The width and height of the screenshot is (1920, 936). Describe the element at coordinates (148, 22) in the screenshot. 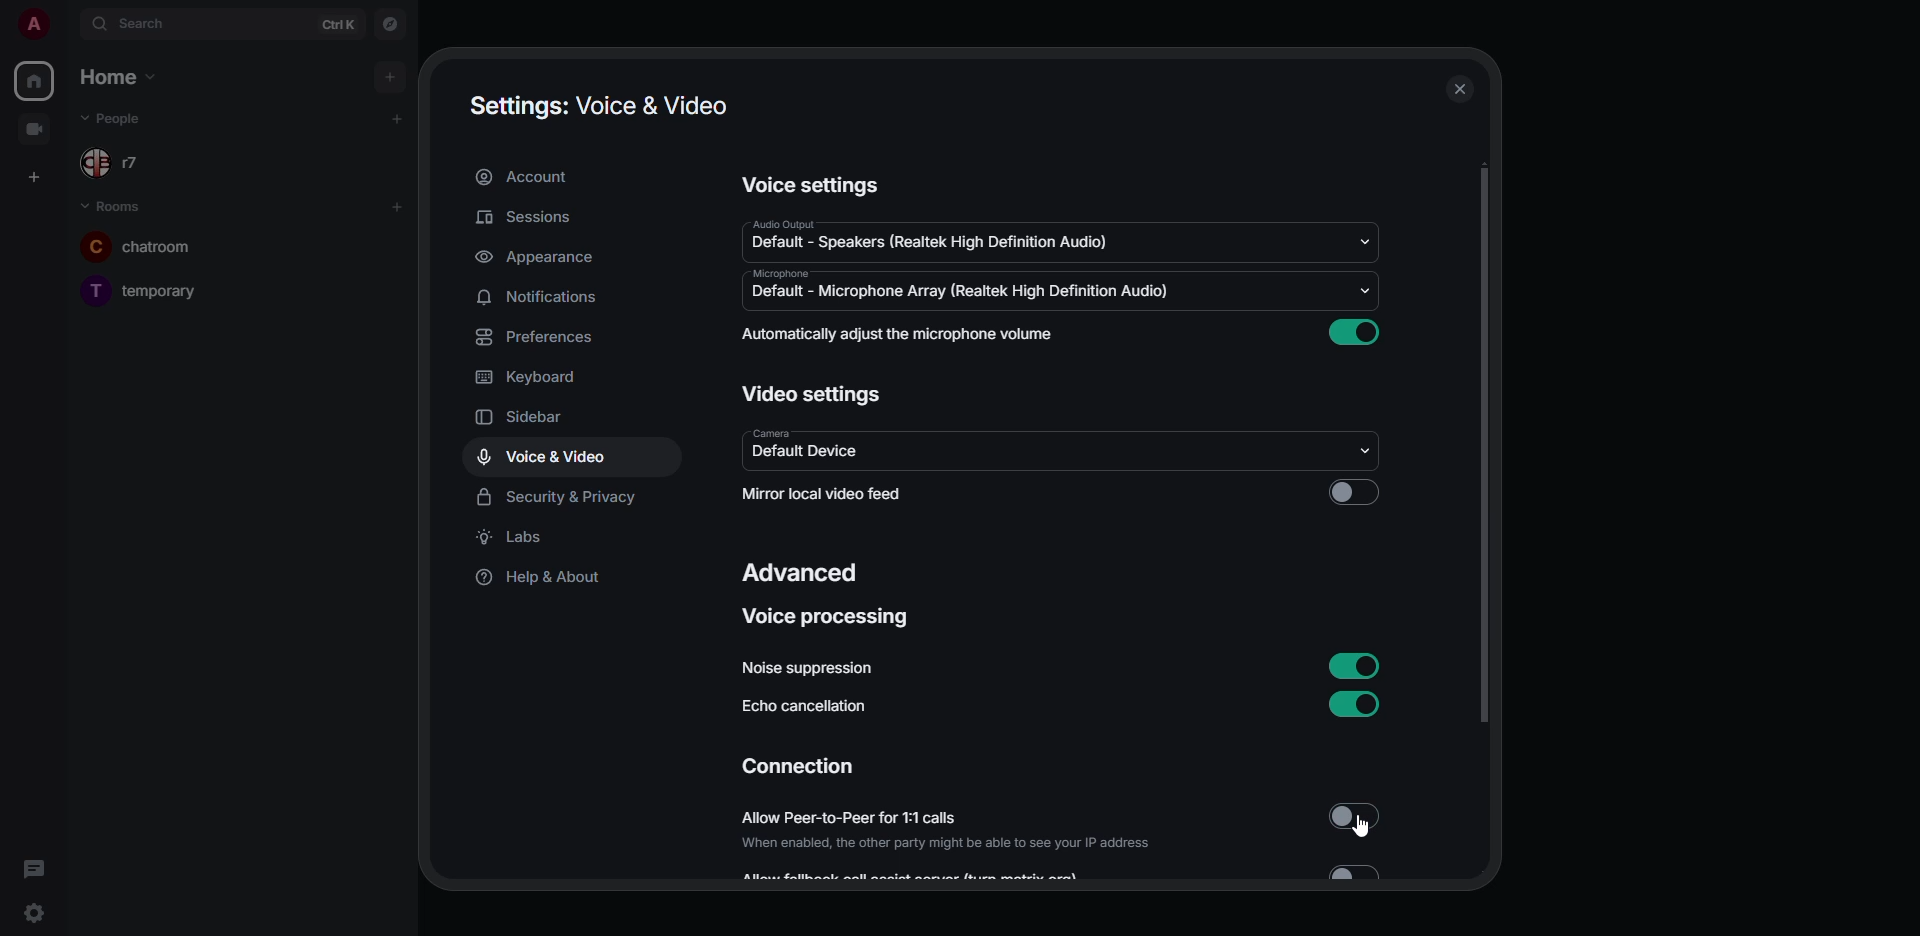

I see `search` at that location.